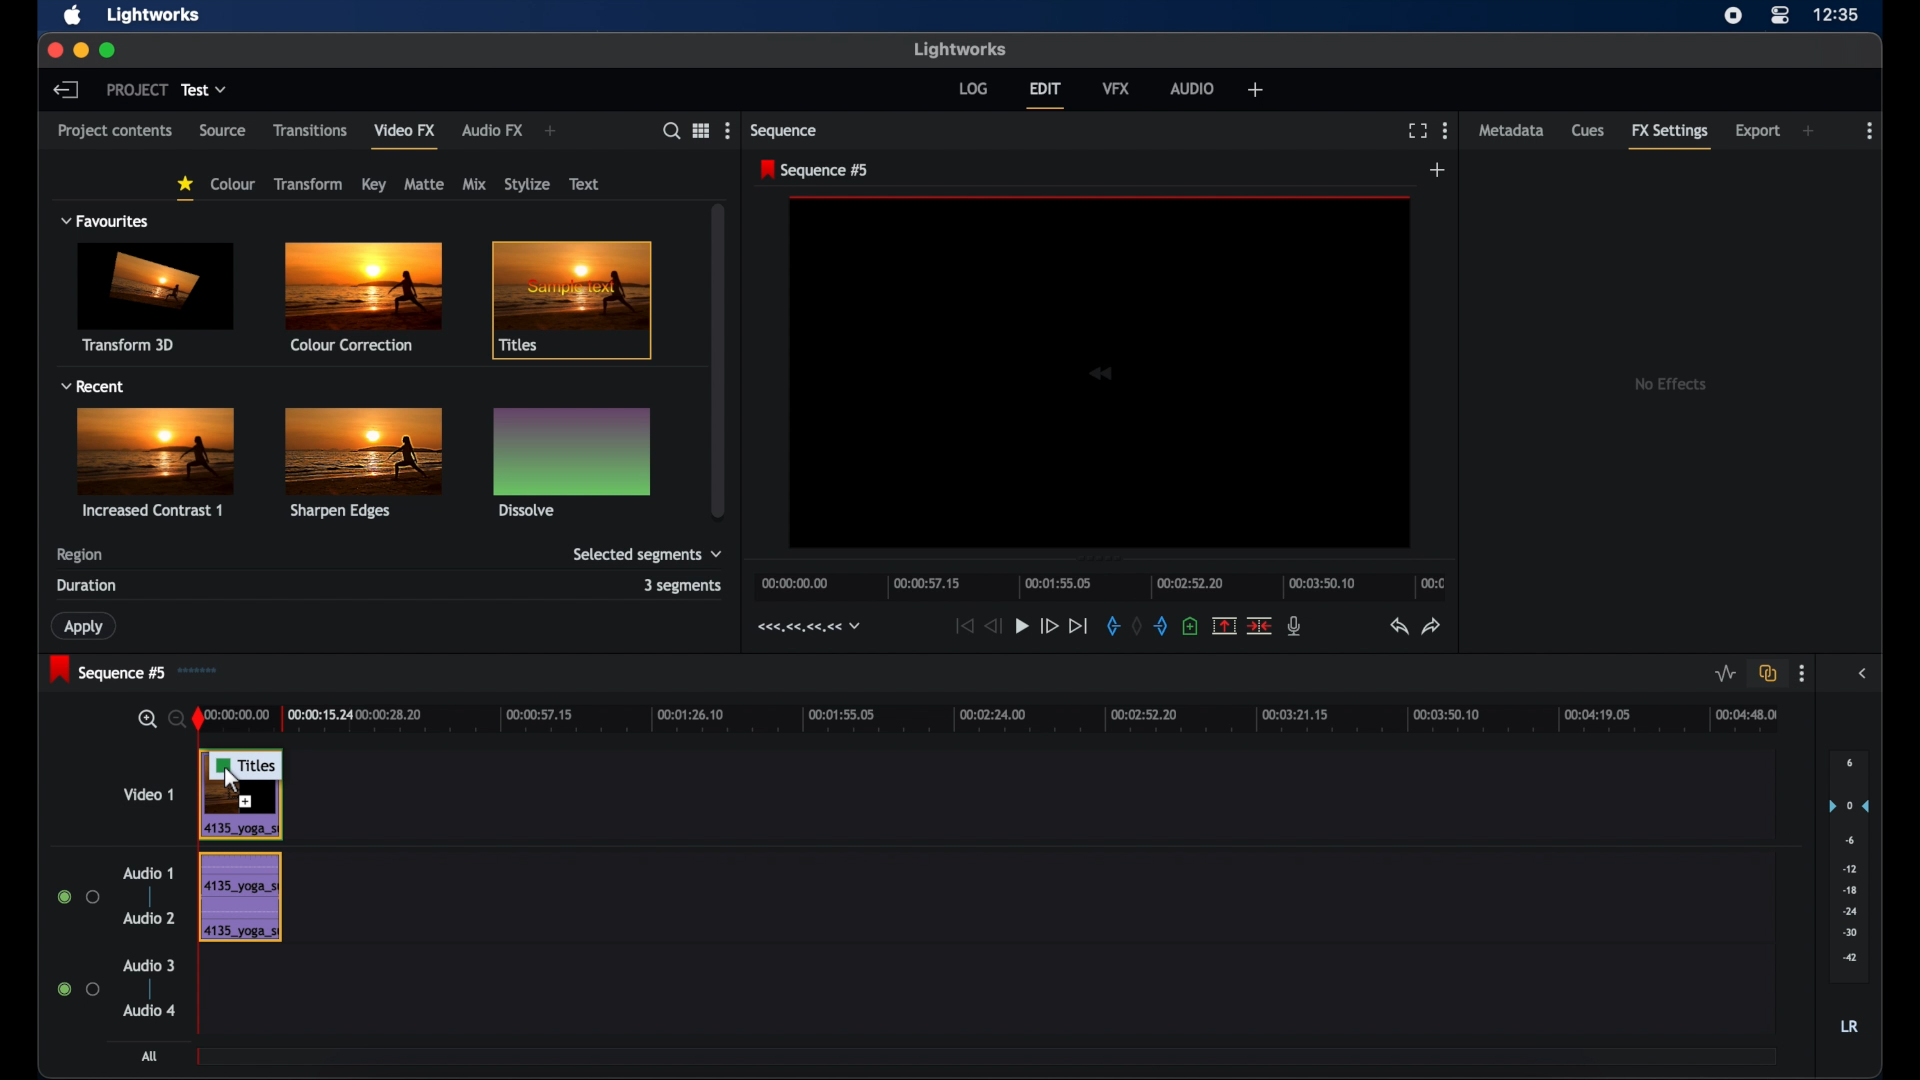  What do you see at coordinates (204, 90) in the screenshot?
I see `test dropdown` at bounding box center [204, 90].